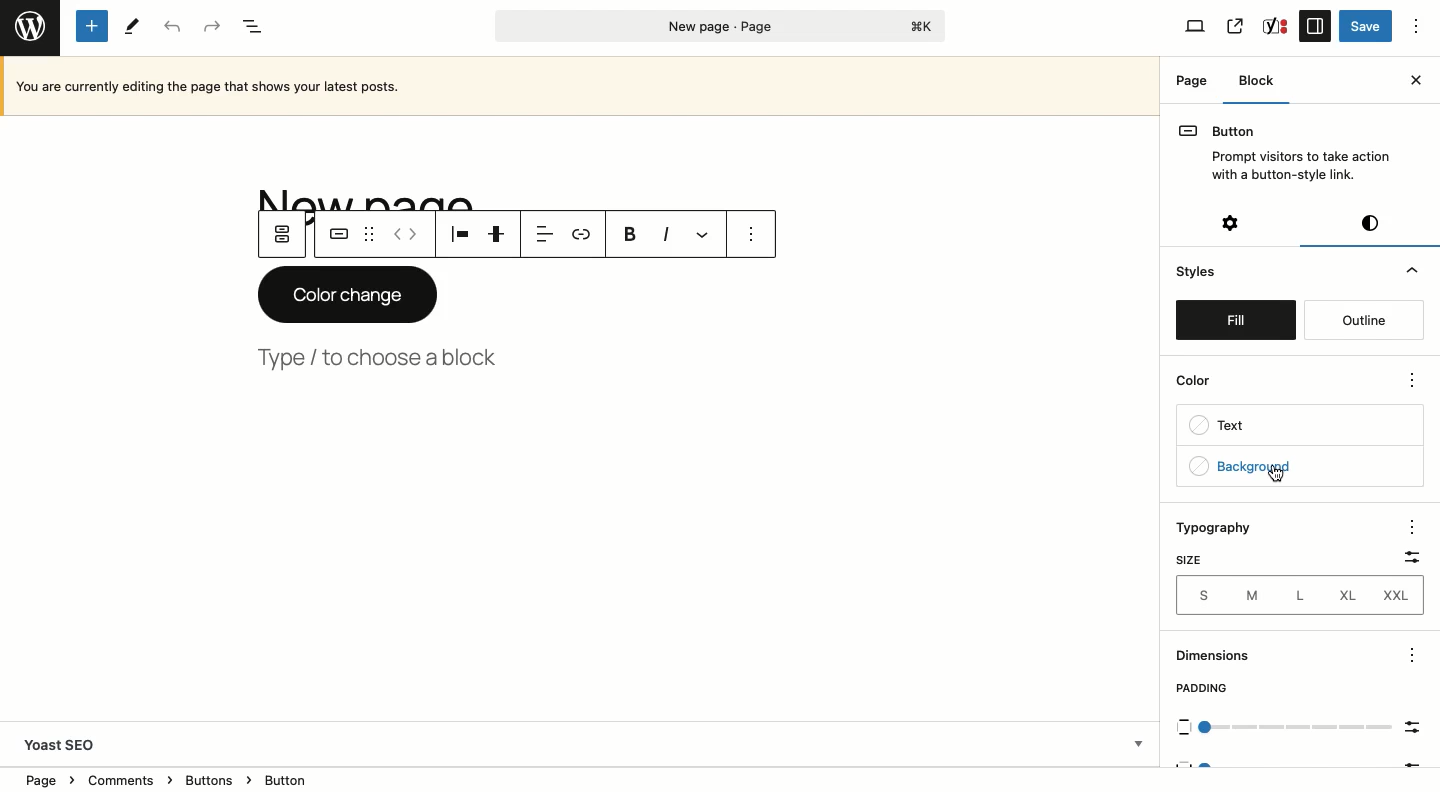 Image resolution: width=1440 pixels, height=792 pixels. What do you see at coordinates (584, 86) in the screenshot?
I see `Currently editing the page that show your latest posts` at bounding box center [584, 86].